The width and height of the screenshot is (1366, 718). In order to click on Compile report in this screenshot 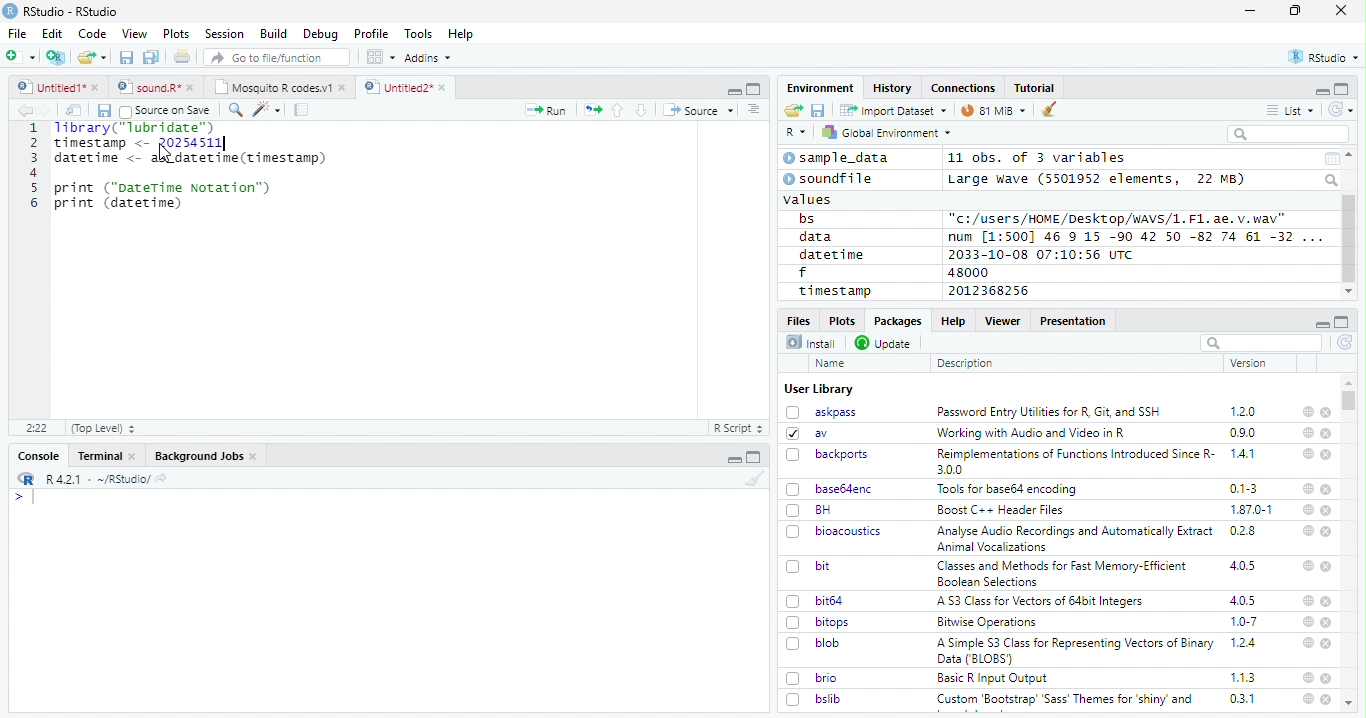, I will do `click(302, 110)`.